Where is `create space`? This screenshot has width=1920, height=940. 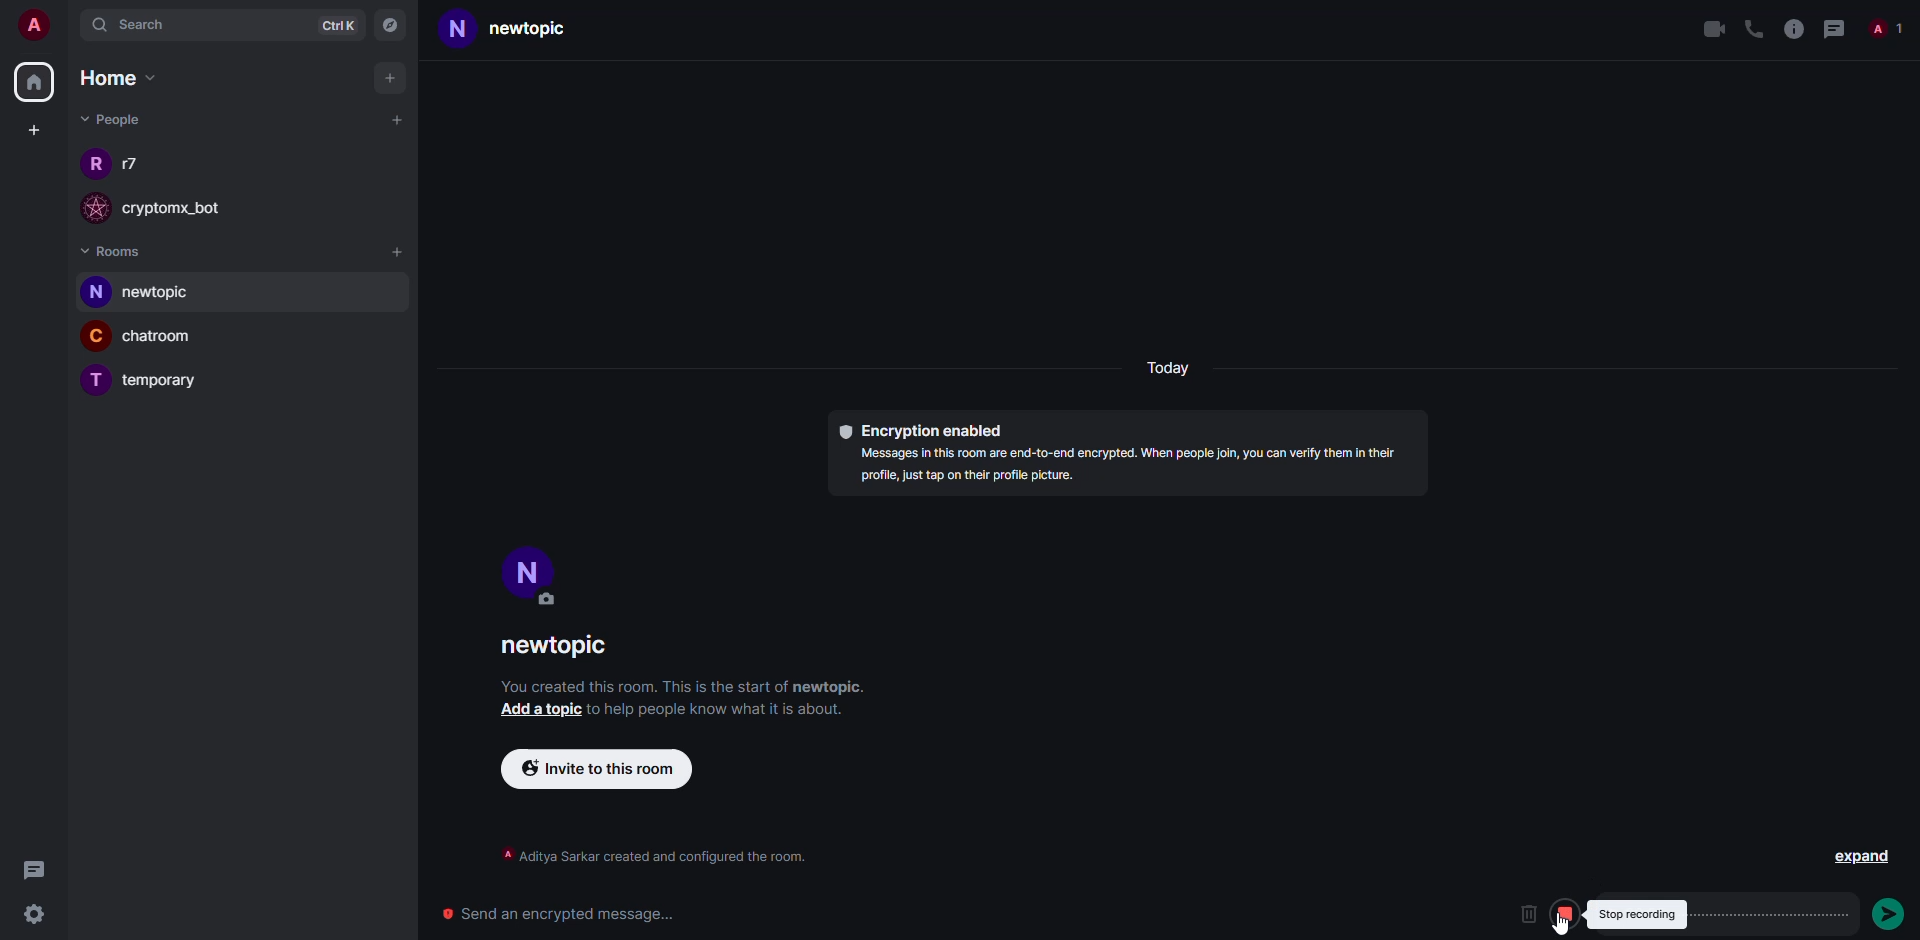
create space is located at coordinates (33, 132).